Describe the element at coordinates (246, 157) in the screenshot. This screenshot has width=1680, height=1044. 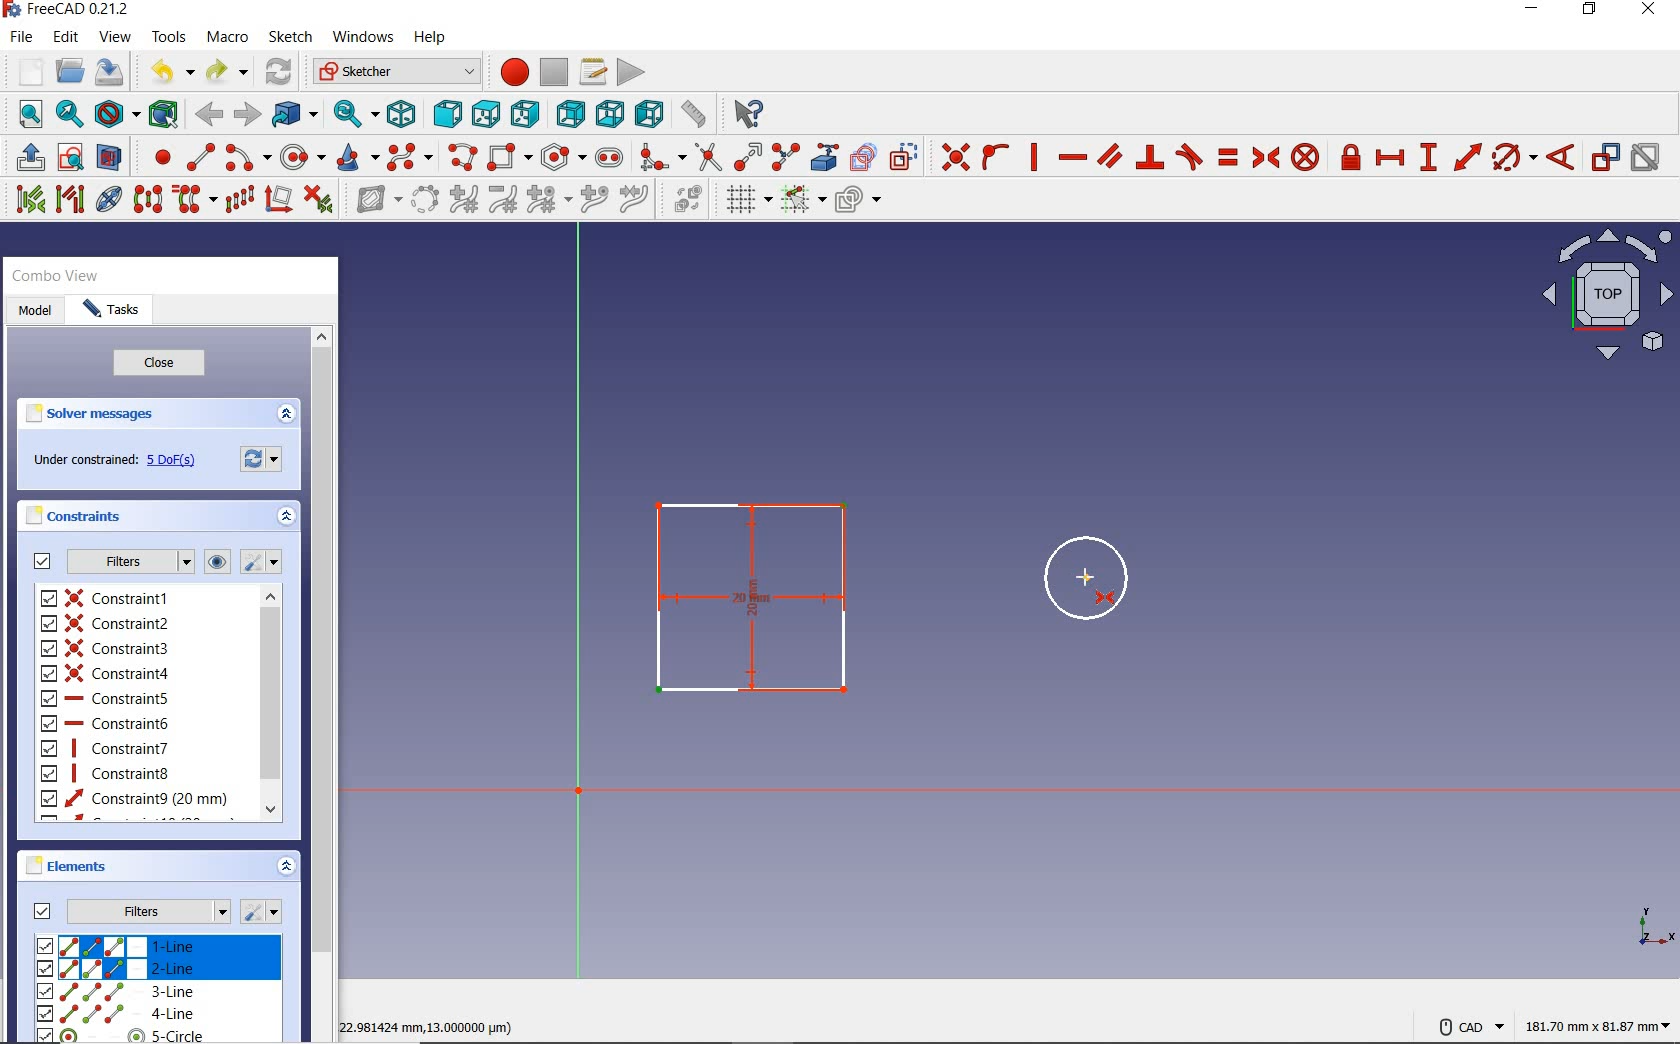
I see `create arc` at that location.